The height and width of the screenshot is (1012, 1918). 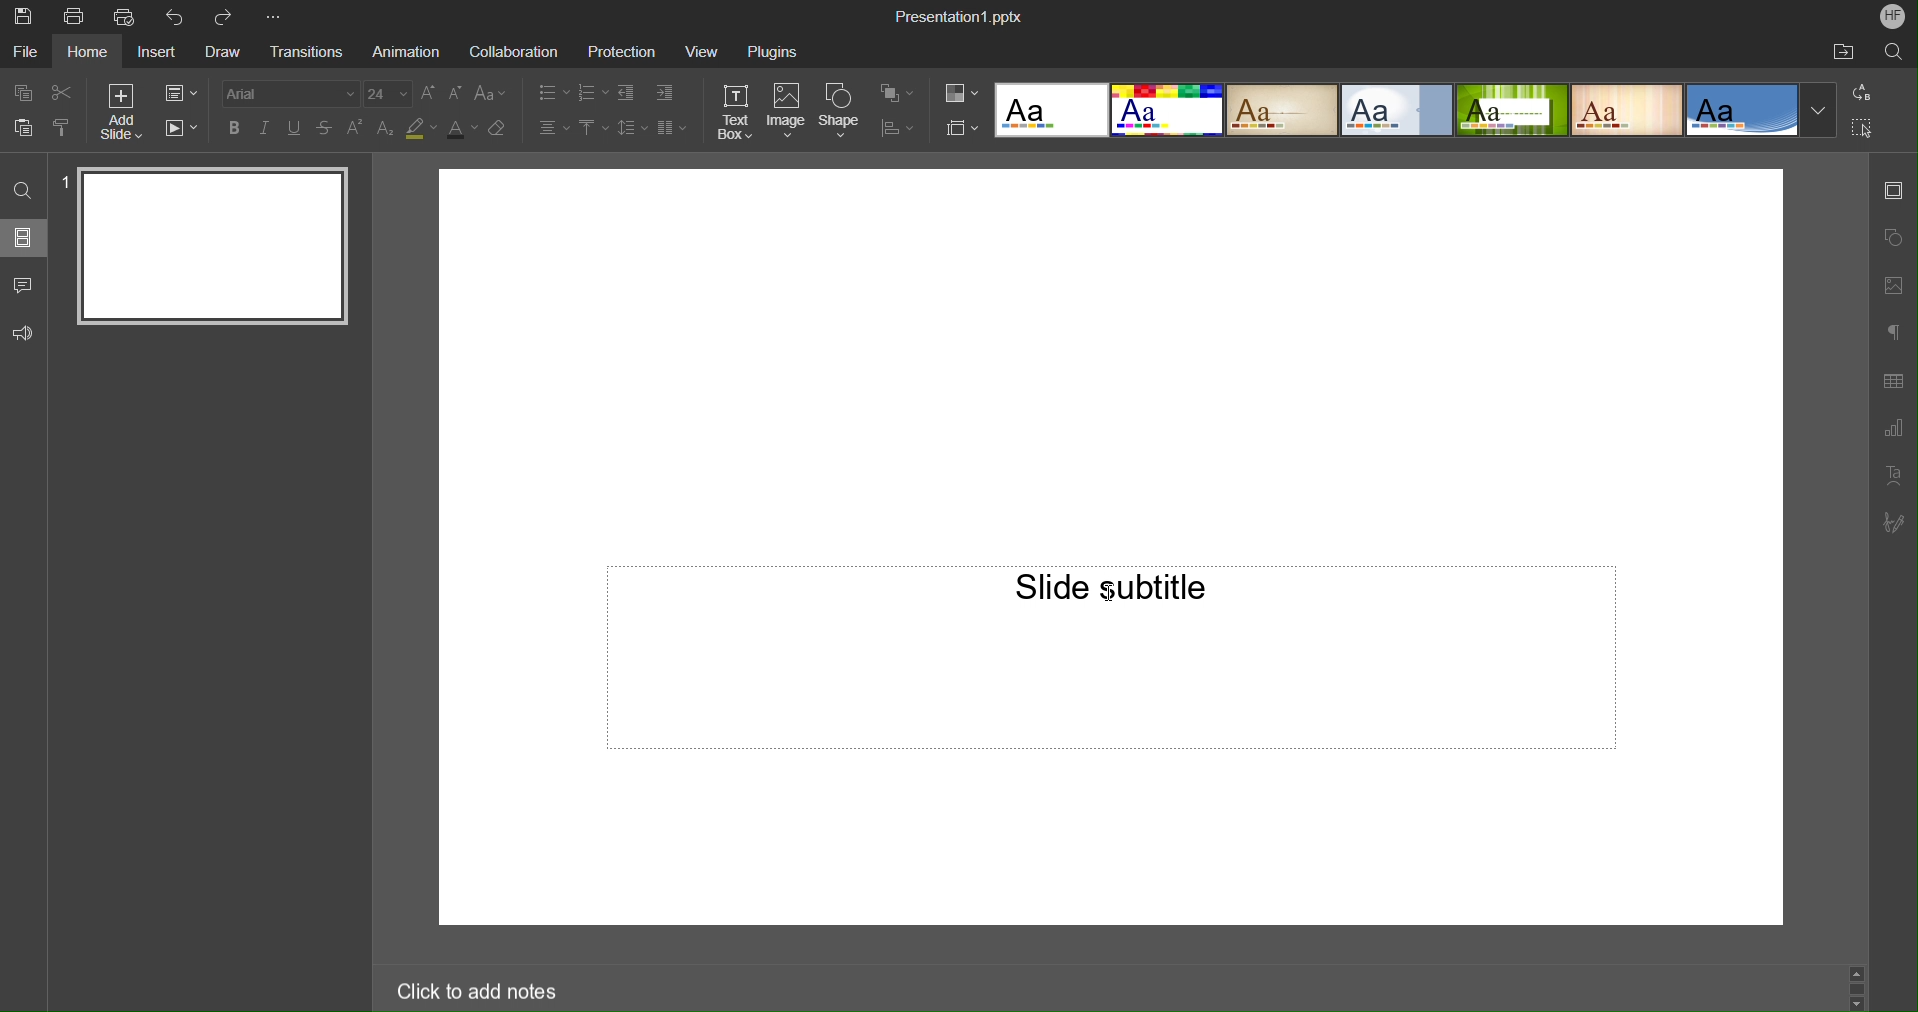 I want to click on Color, so click(x=961, y=92).